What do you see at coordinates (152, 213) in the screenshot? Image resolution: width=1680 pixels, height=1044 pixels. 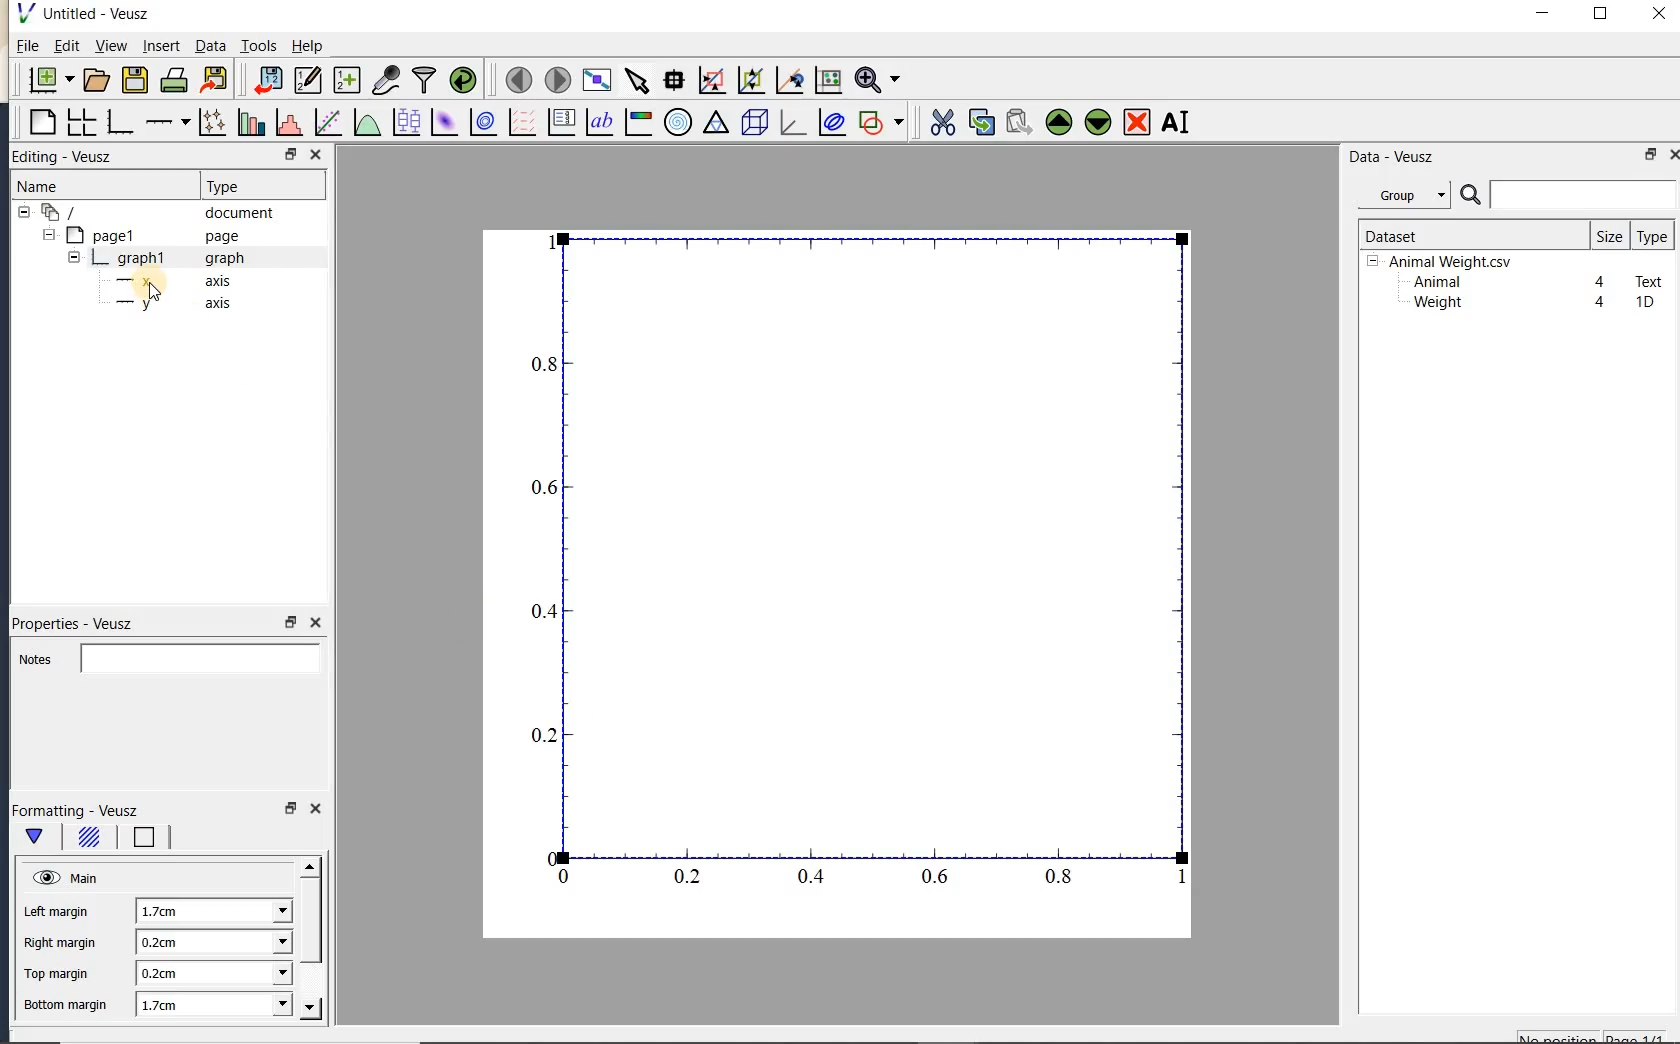 I see `document` at bounding box center [152, 213].